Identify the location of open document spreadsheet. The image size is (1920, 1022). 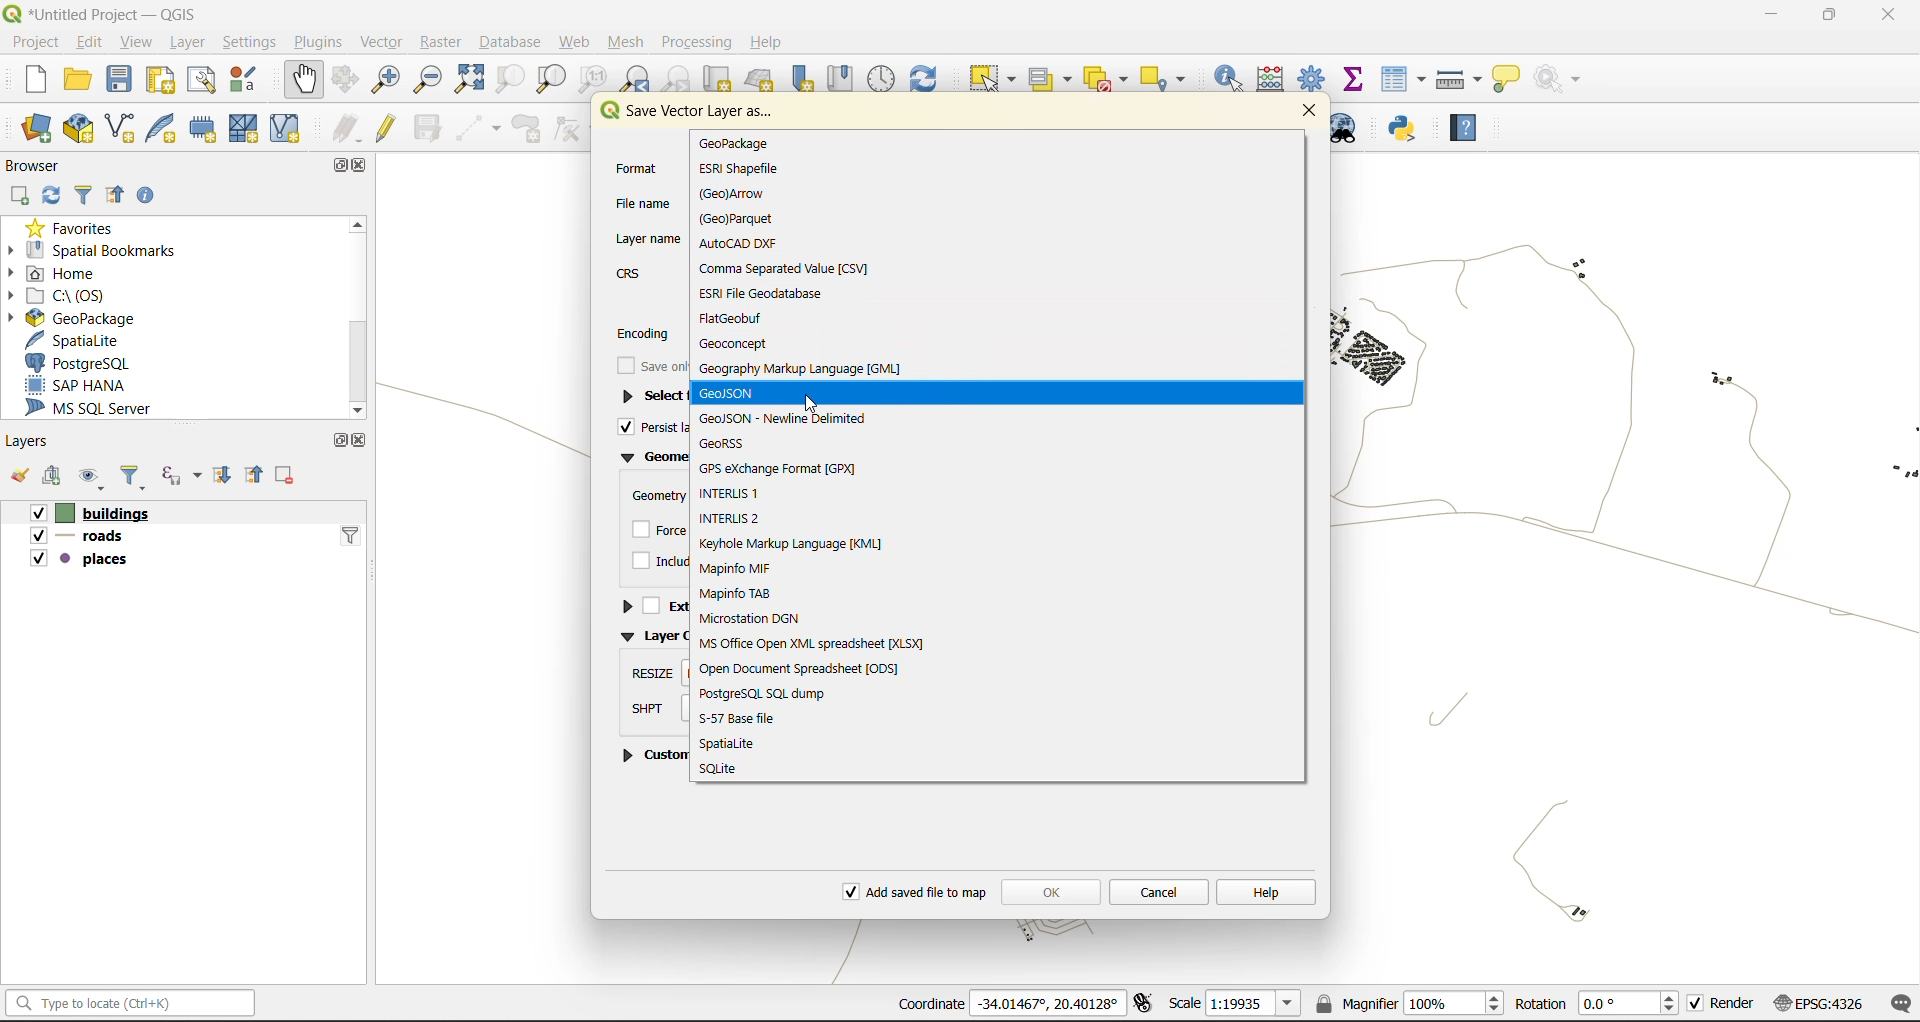
(801, 669).